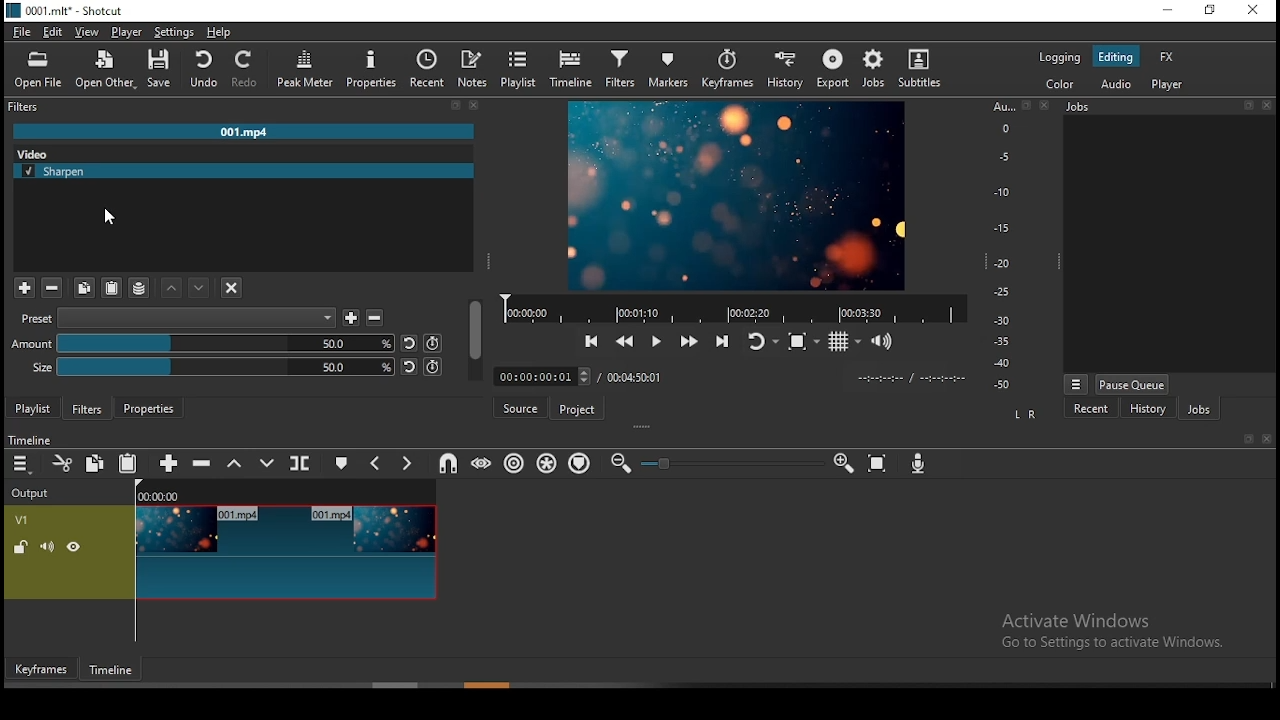 This screenshot has width=1280, height=720. I want to click on copy, so click(94, 463).